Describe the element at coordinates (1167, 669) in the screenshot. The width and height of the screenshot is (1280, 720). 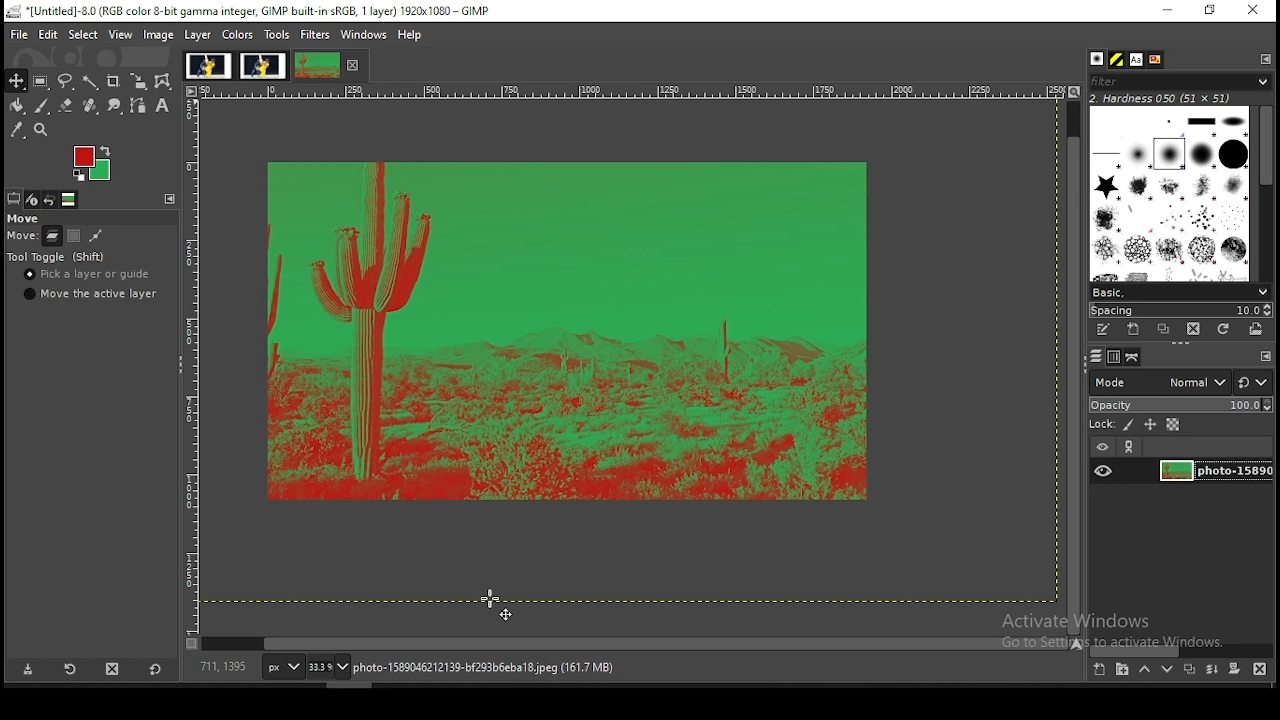
I see `move layer one step down` at that location.